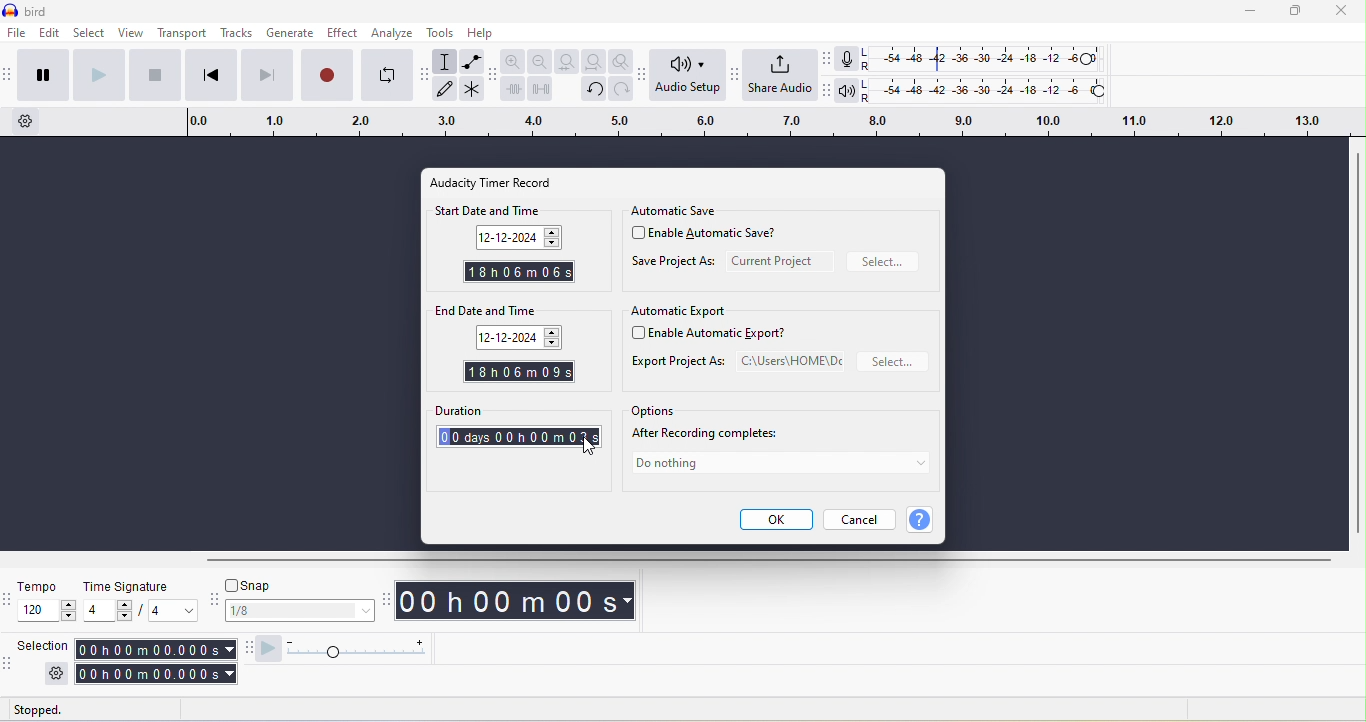  Describe the element at coordinates (1343, 13) in the screenshot. I see `close` at that location.